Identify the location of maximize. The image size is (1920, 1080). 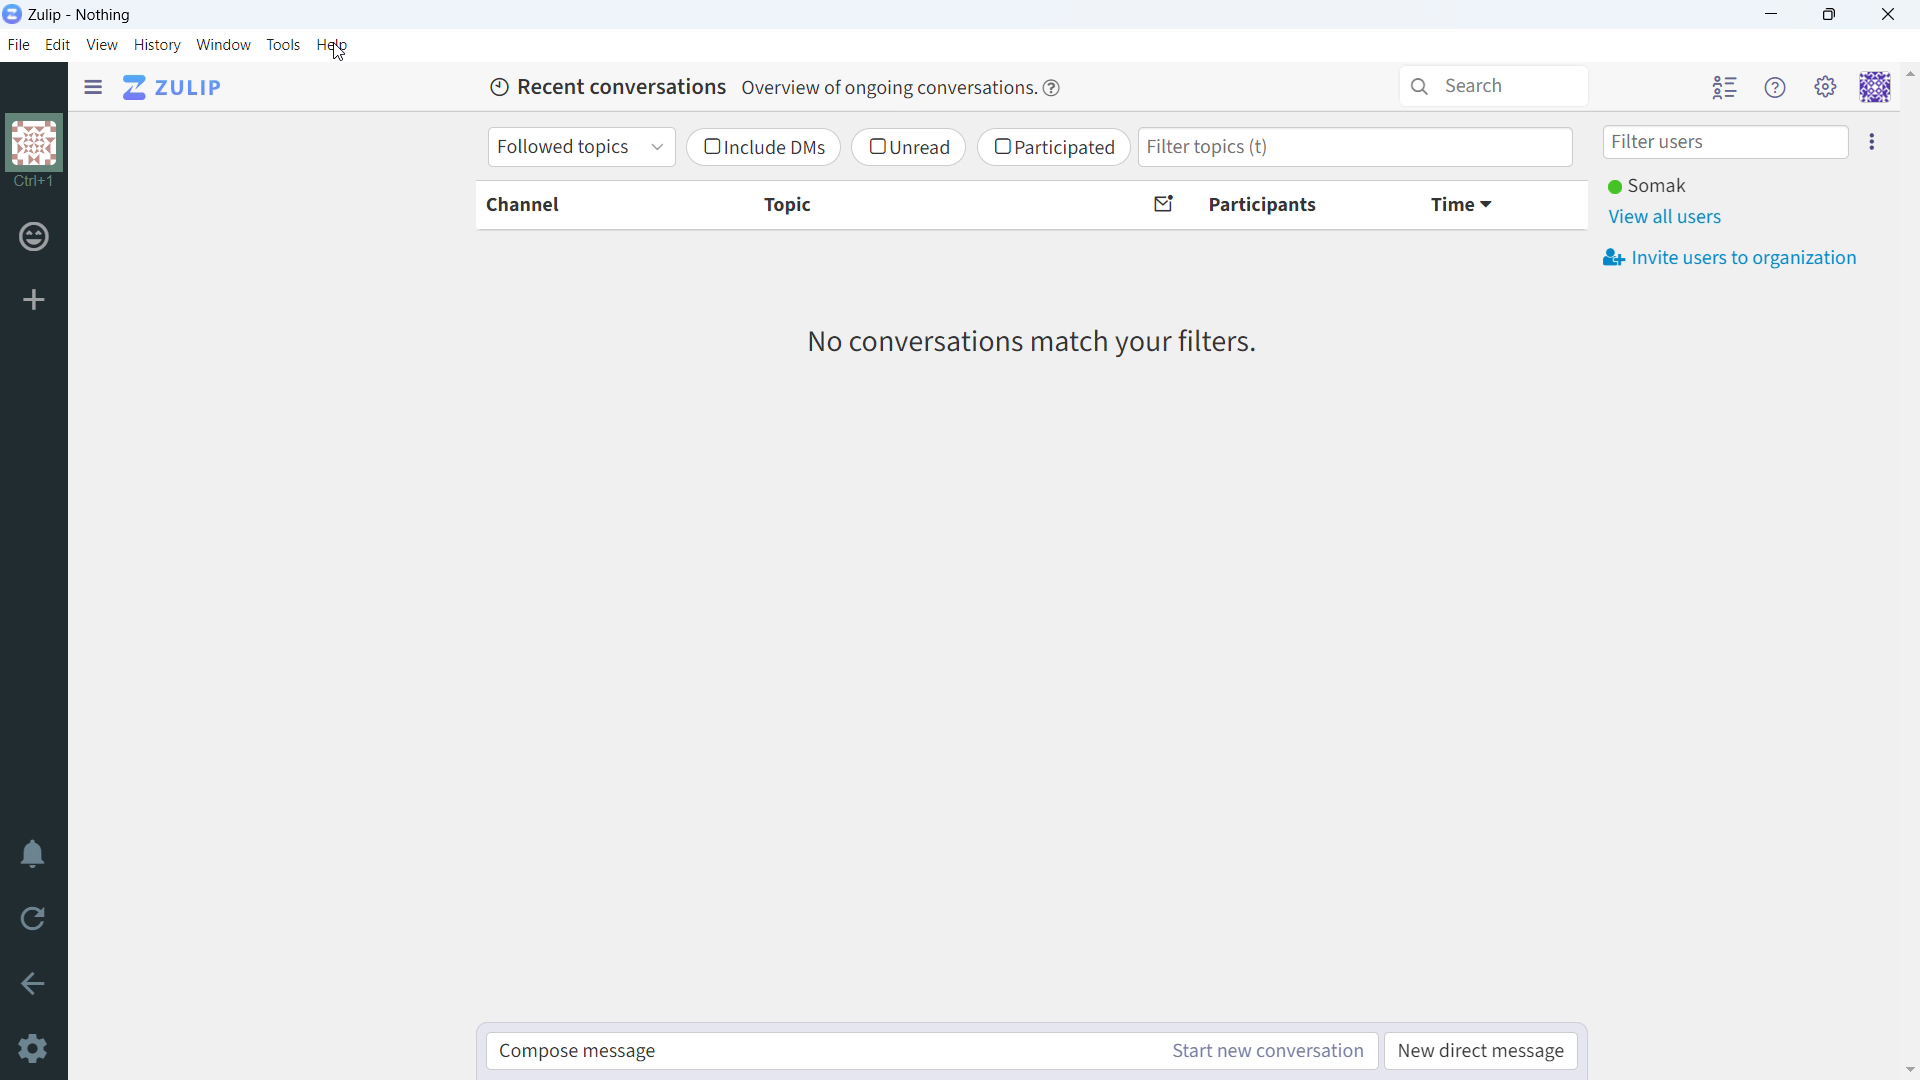
(1828, 15).